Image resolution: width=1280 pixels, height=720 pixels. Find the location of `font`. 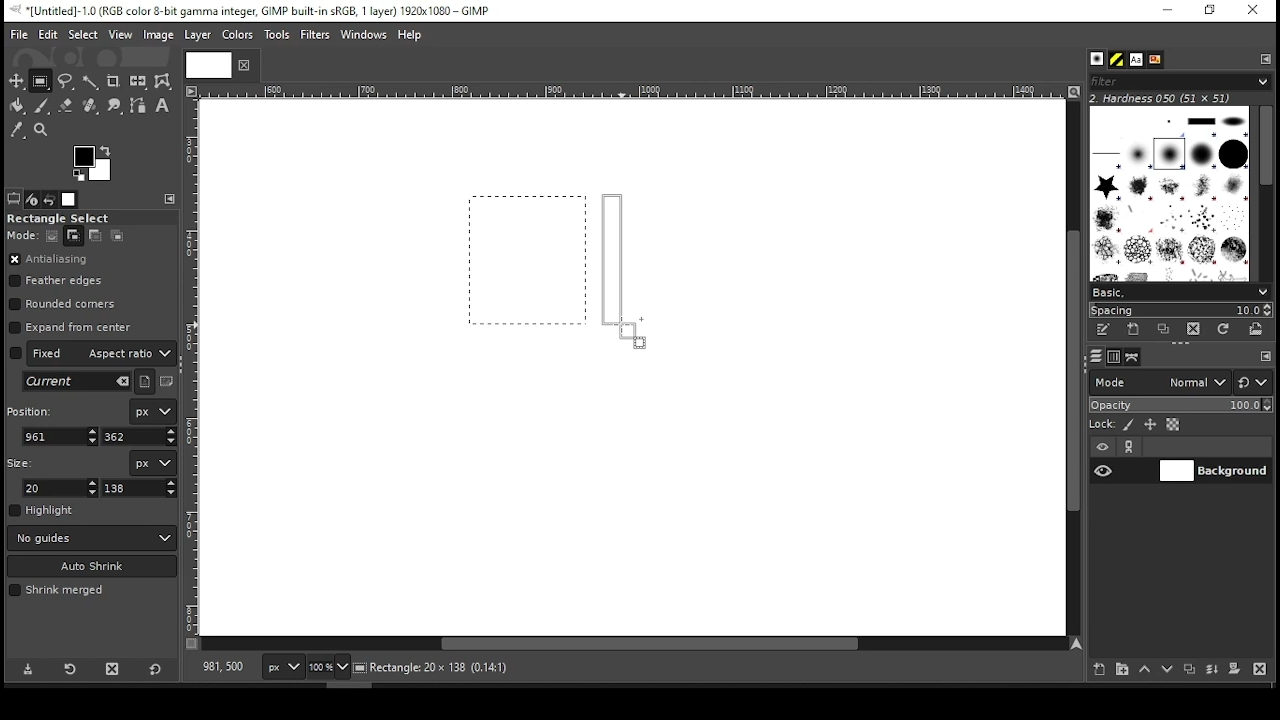

font is located at coordinates (1135, 60).